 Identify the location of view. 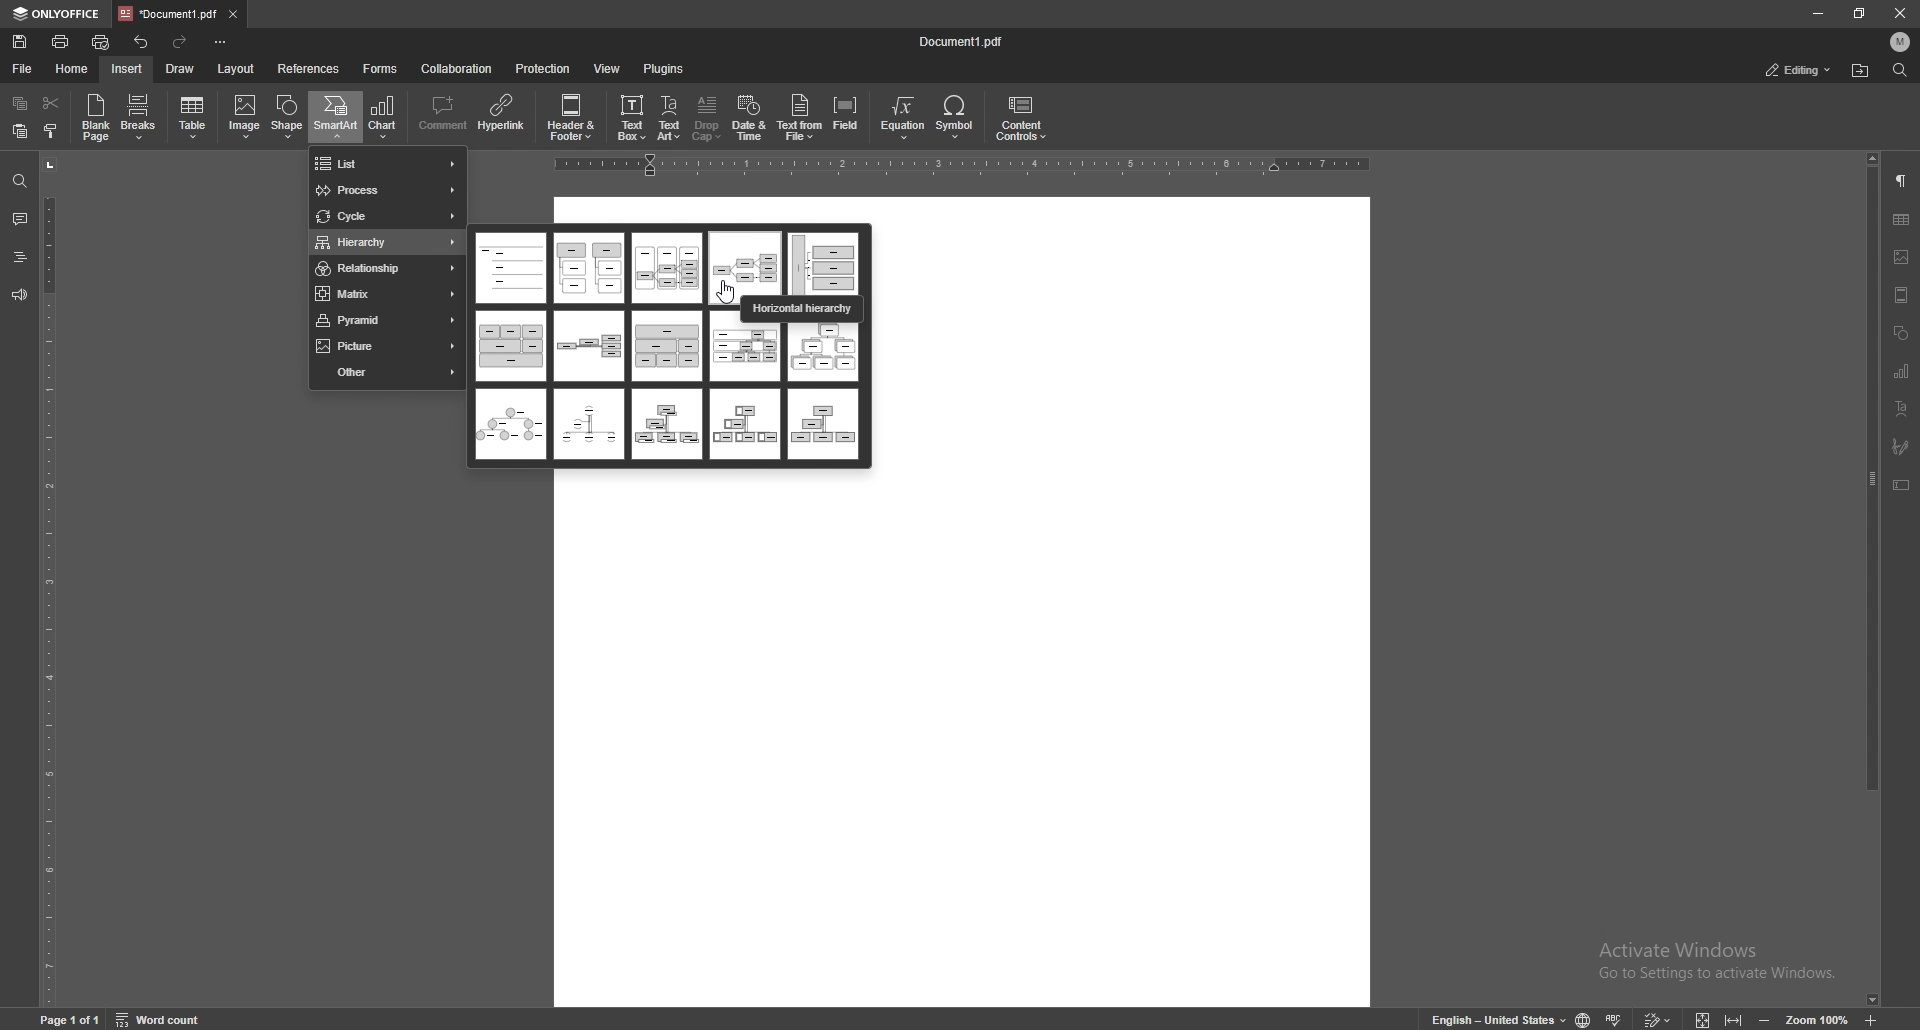
(607, 68).